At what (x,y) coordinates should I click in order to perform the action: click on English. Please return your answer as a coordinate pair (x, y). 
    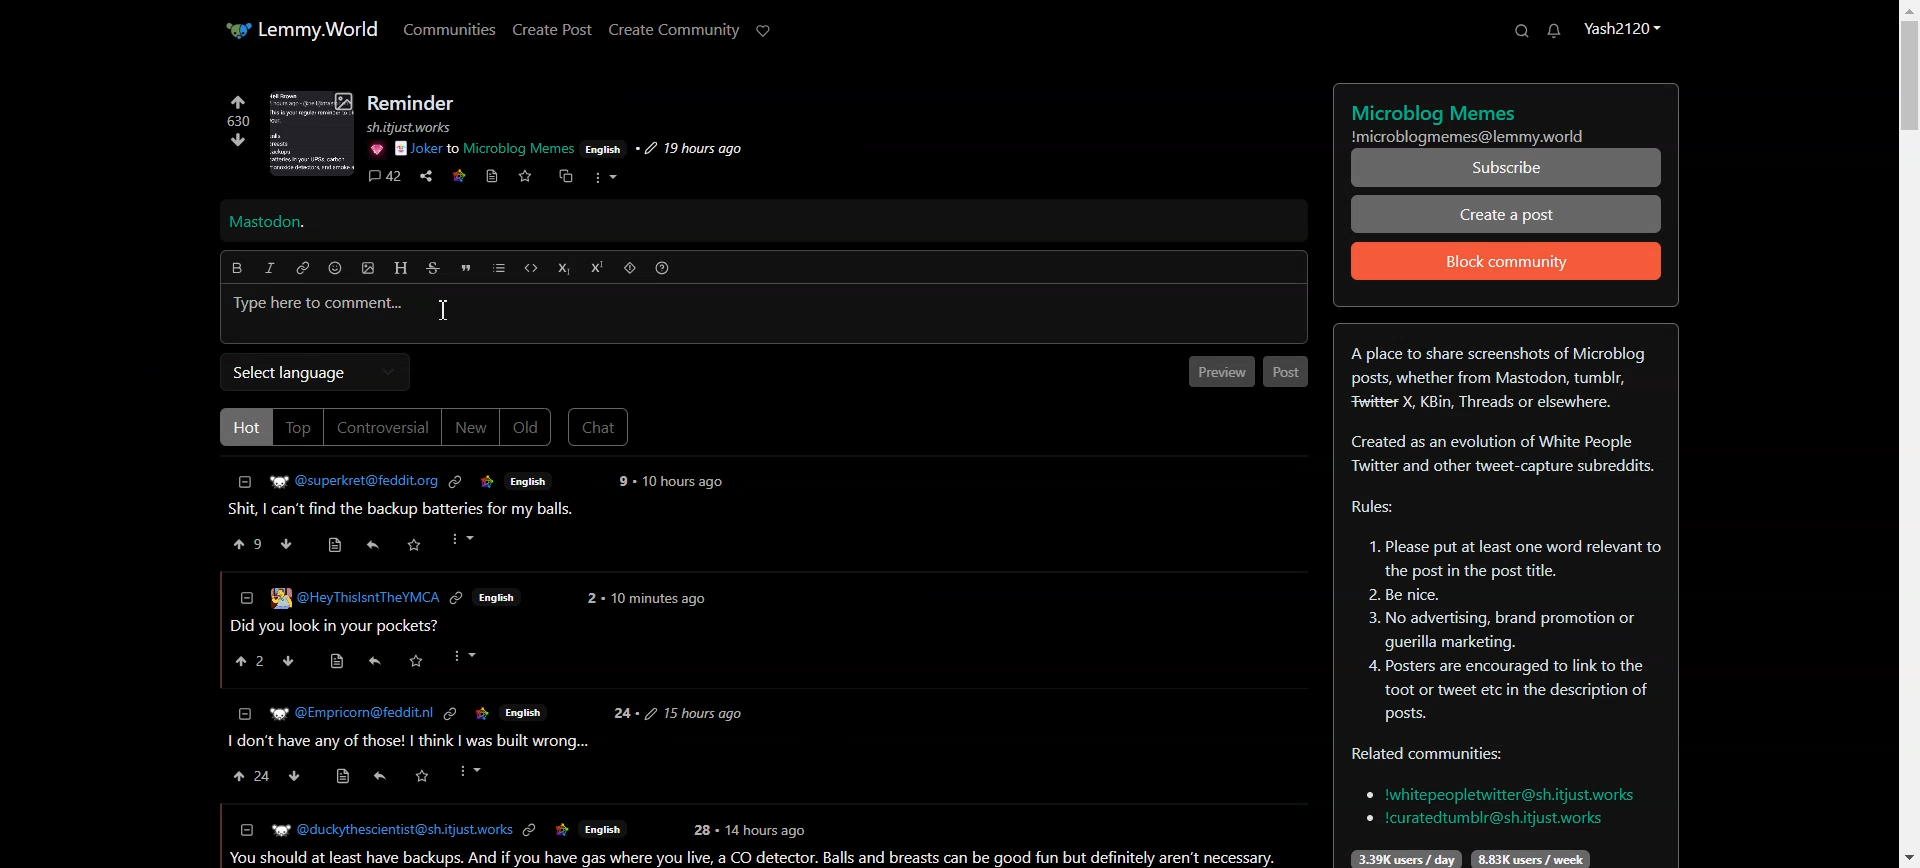
    Looking at the image, I should click on (529, 480).